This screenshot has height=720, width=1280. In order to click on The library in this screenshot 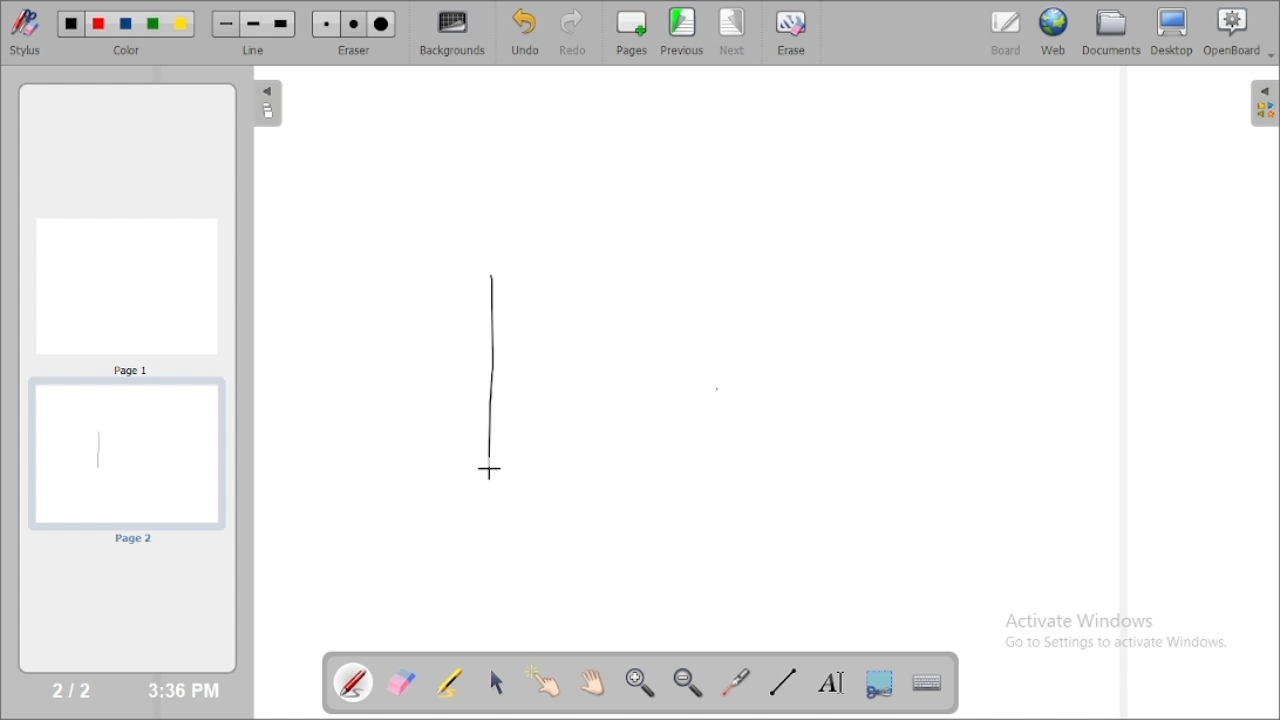, I will do `click(1264, 102)`.